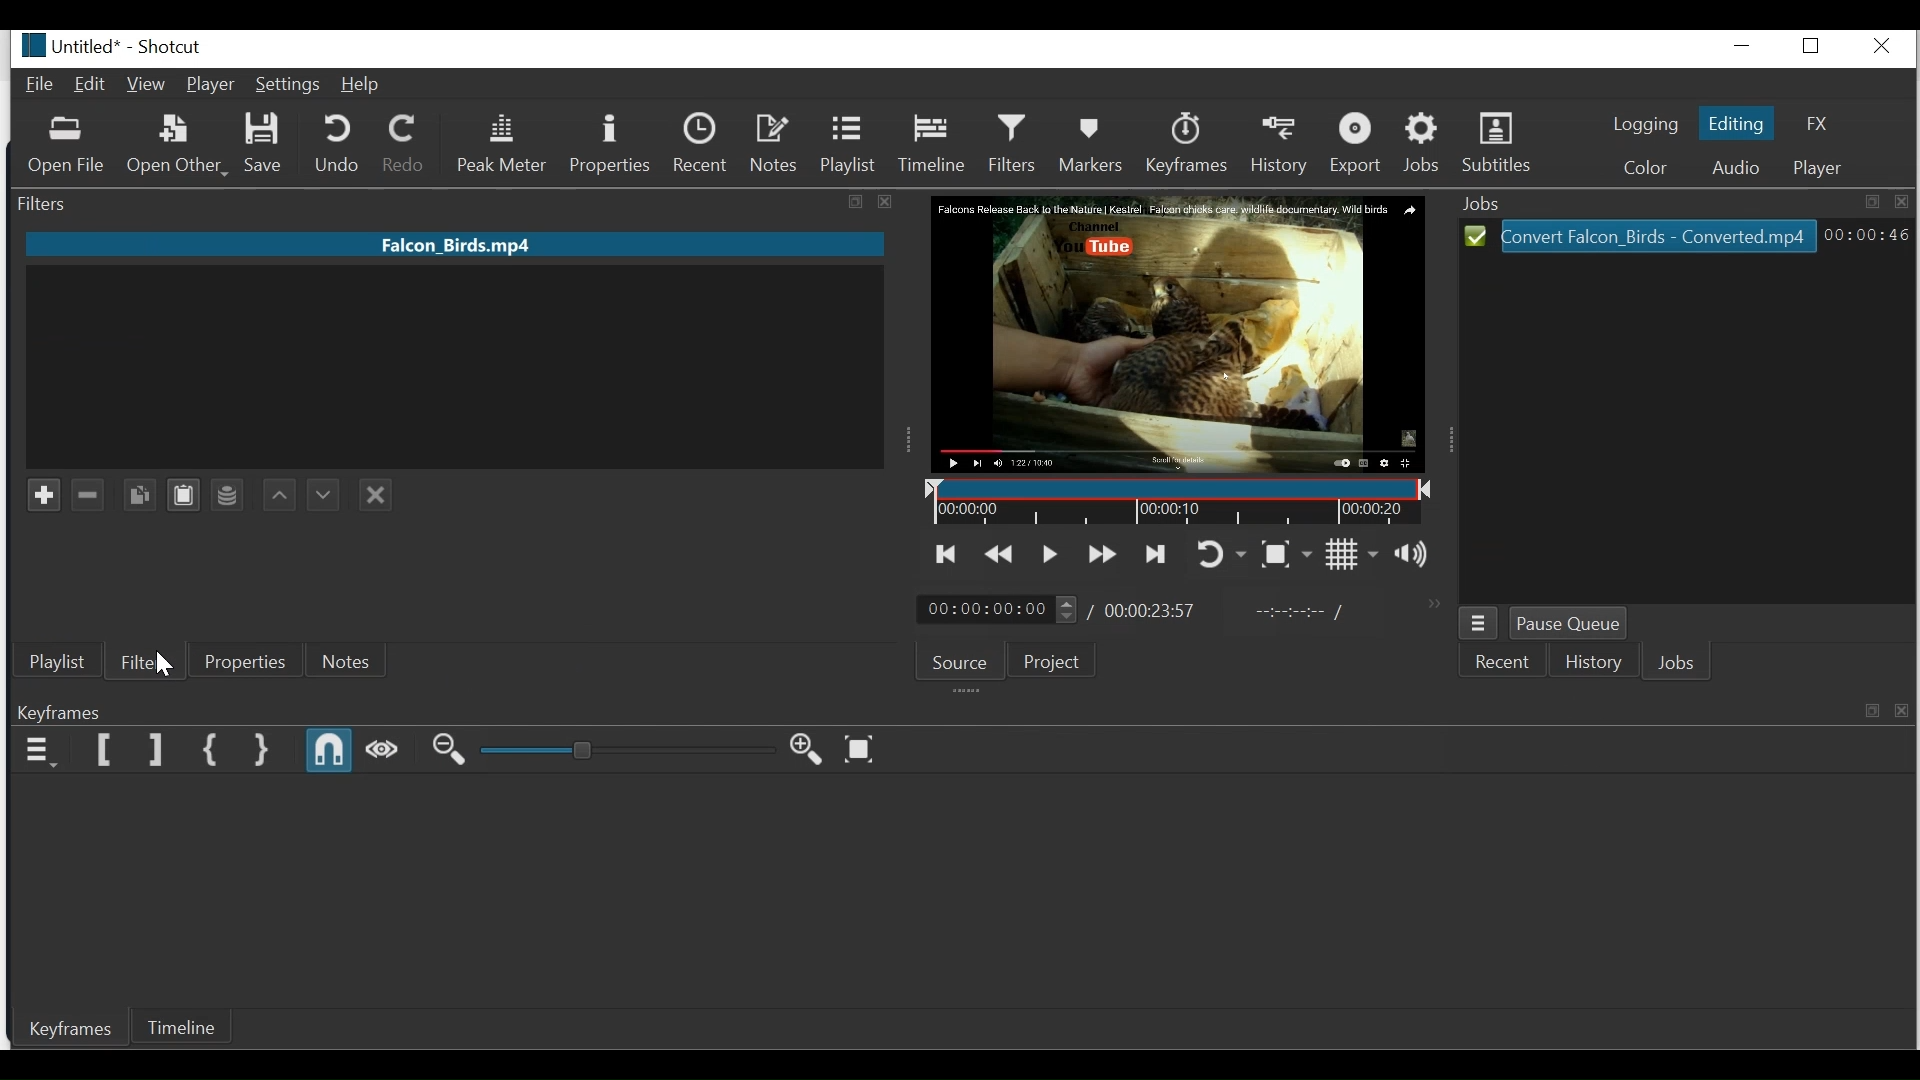 This screenshot has height=1080, width=1920. What do you see at coordinates (154, 751) in the screenshot?
I see `Set Filter End` at bounding box center [154, 751].